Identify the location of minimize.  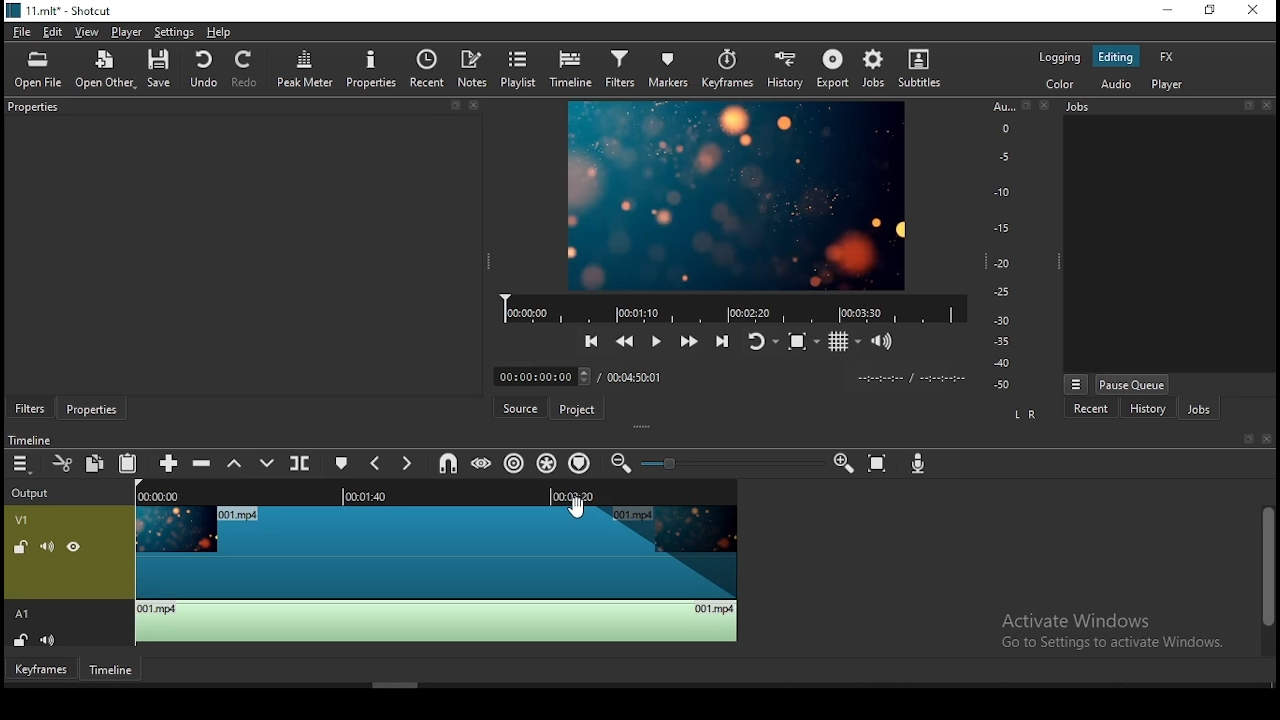
(1171, 11).